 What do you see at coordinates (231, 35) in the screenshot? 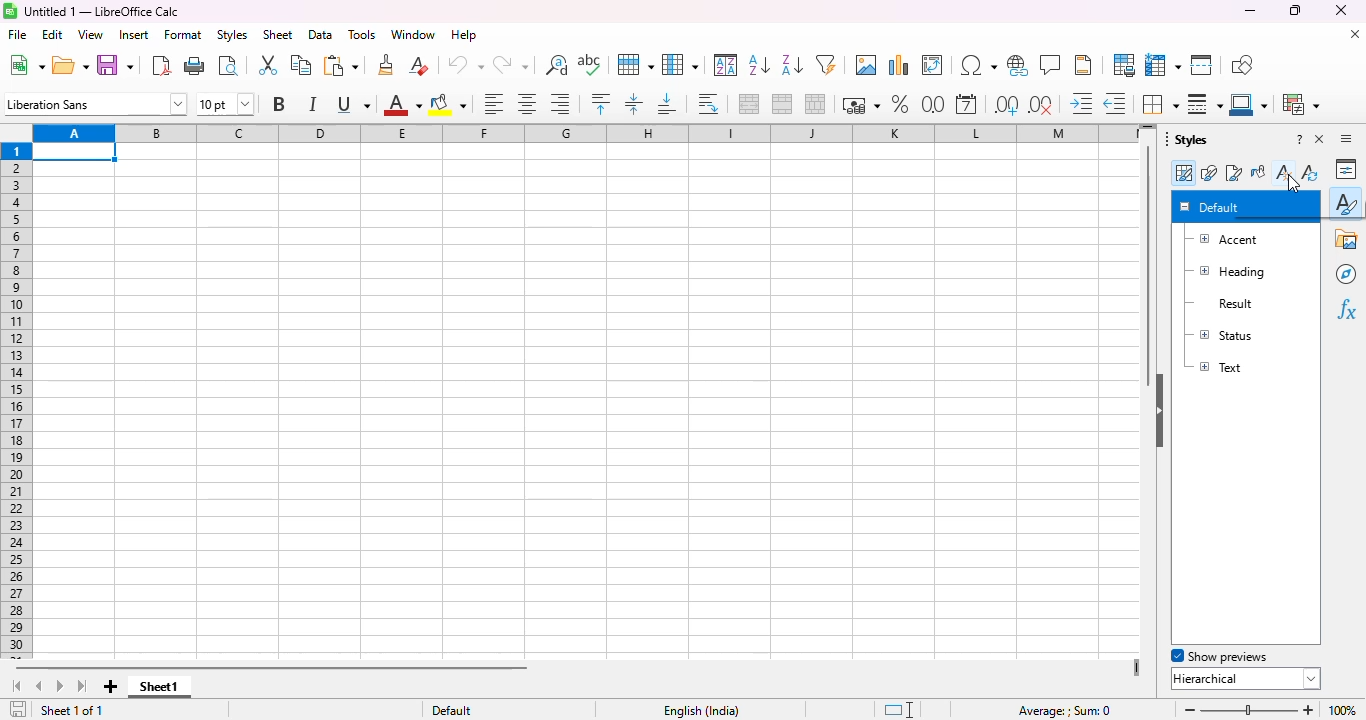
I see `styles` at bounding box center [231, 35].